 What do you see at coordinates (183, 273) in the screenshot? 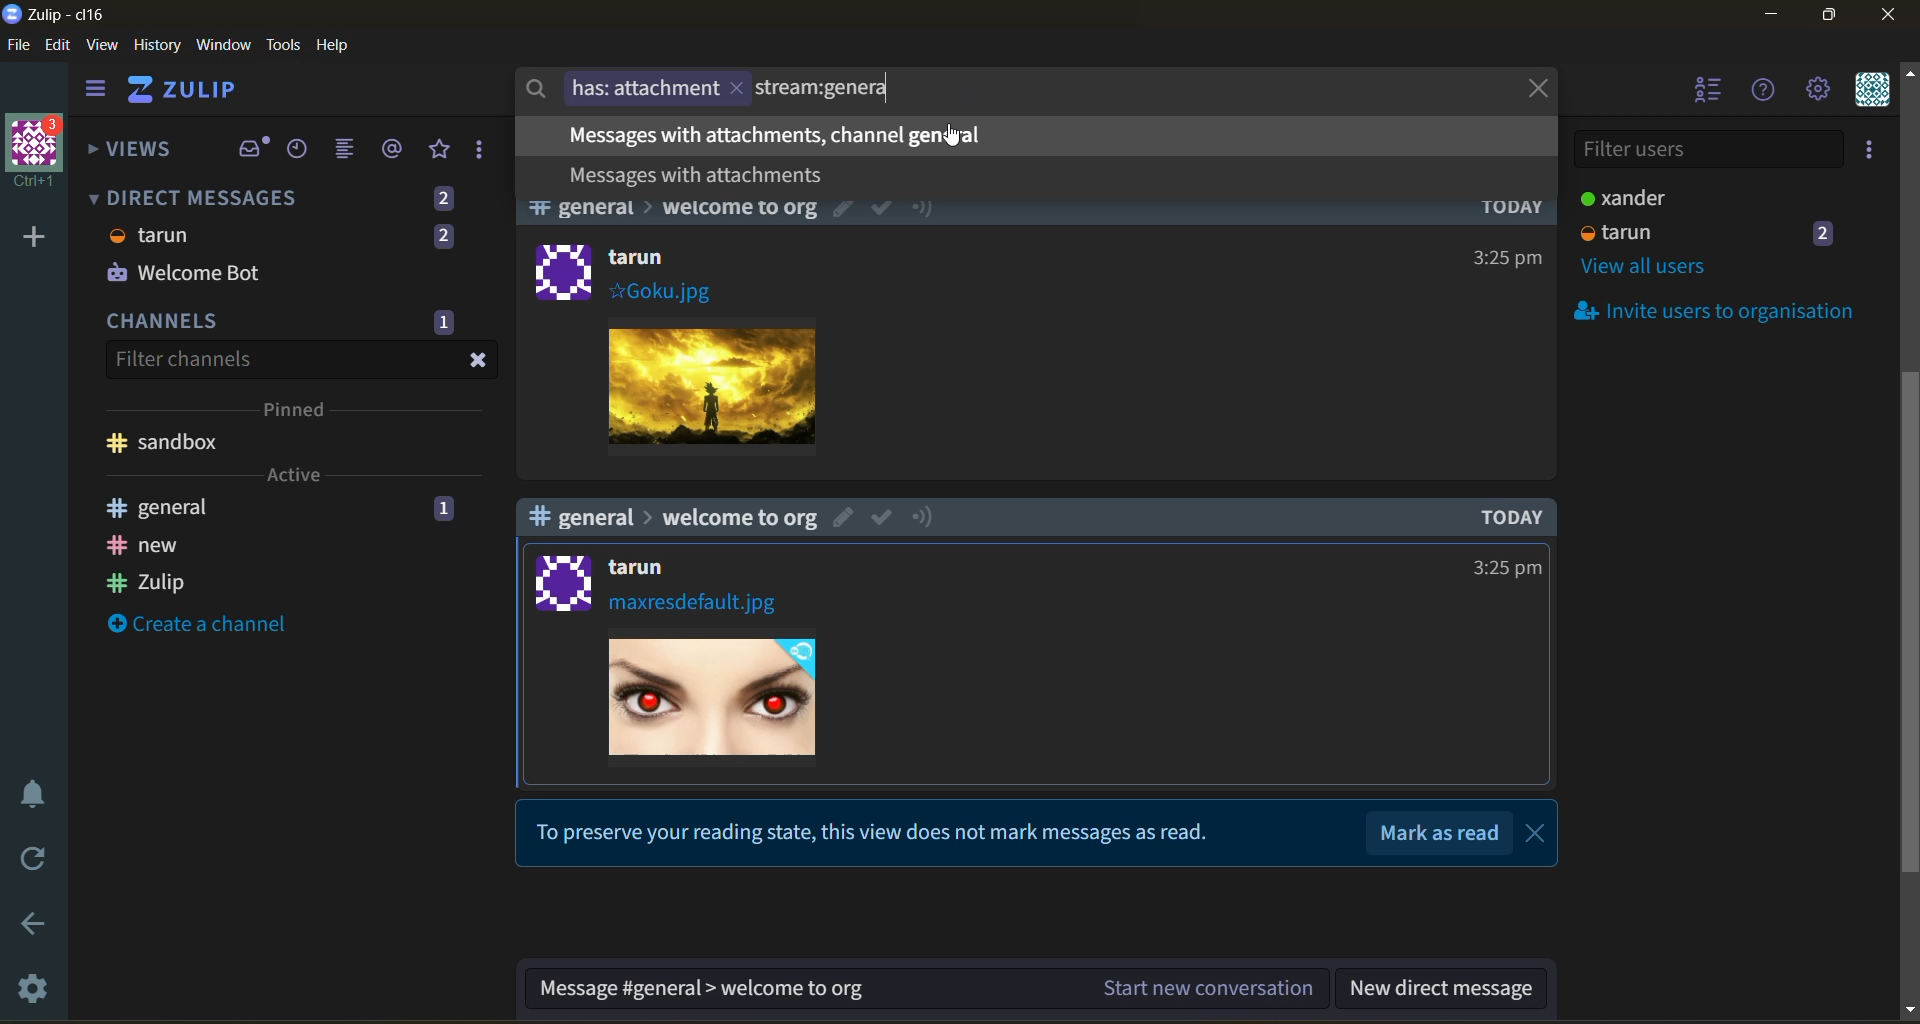
I see `Welcome Bot` at bounding box center [183, 273].